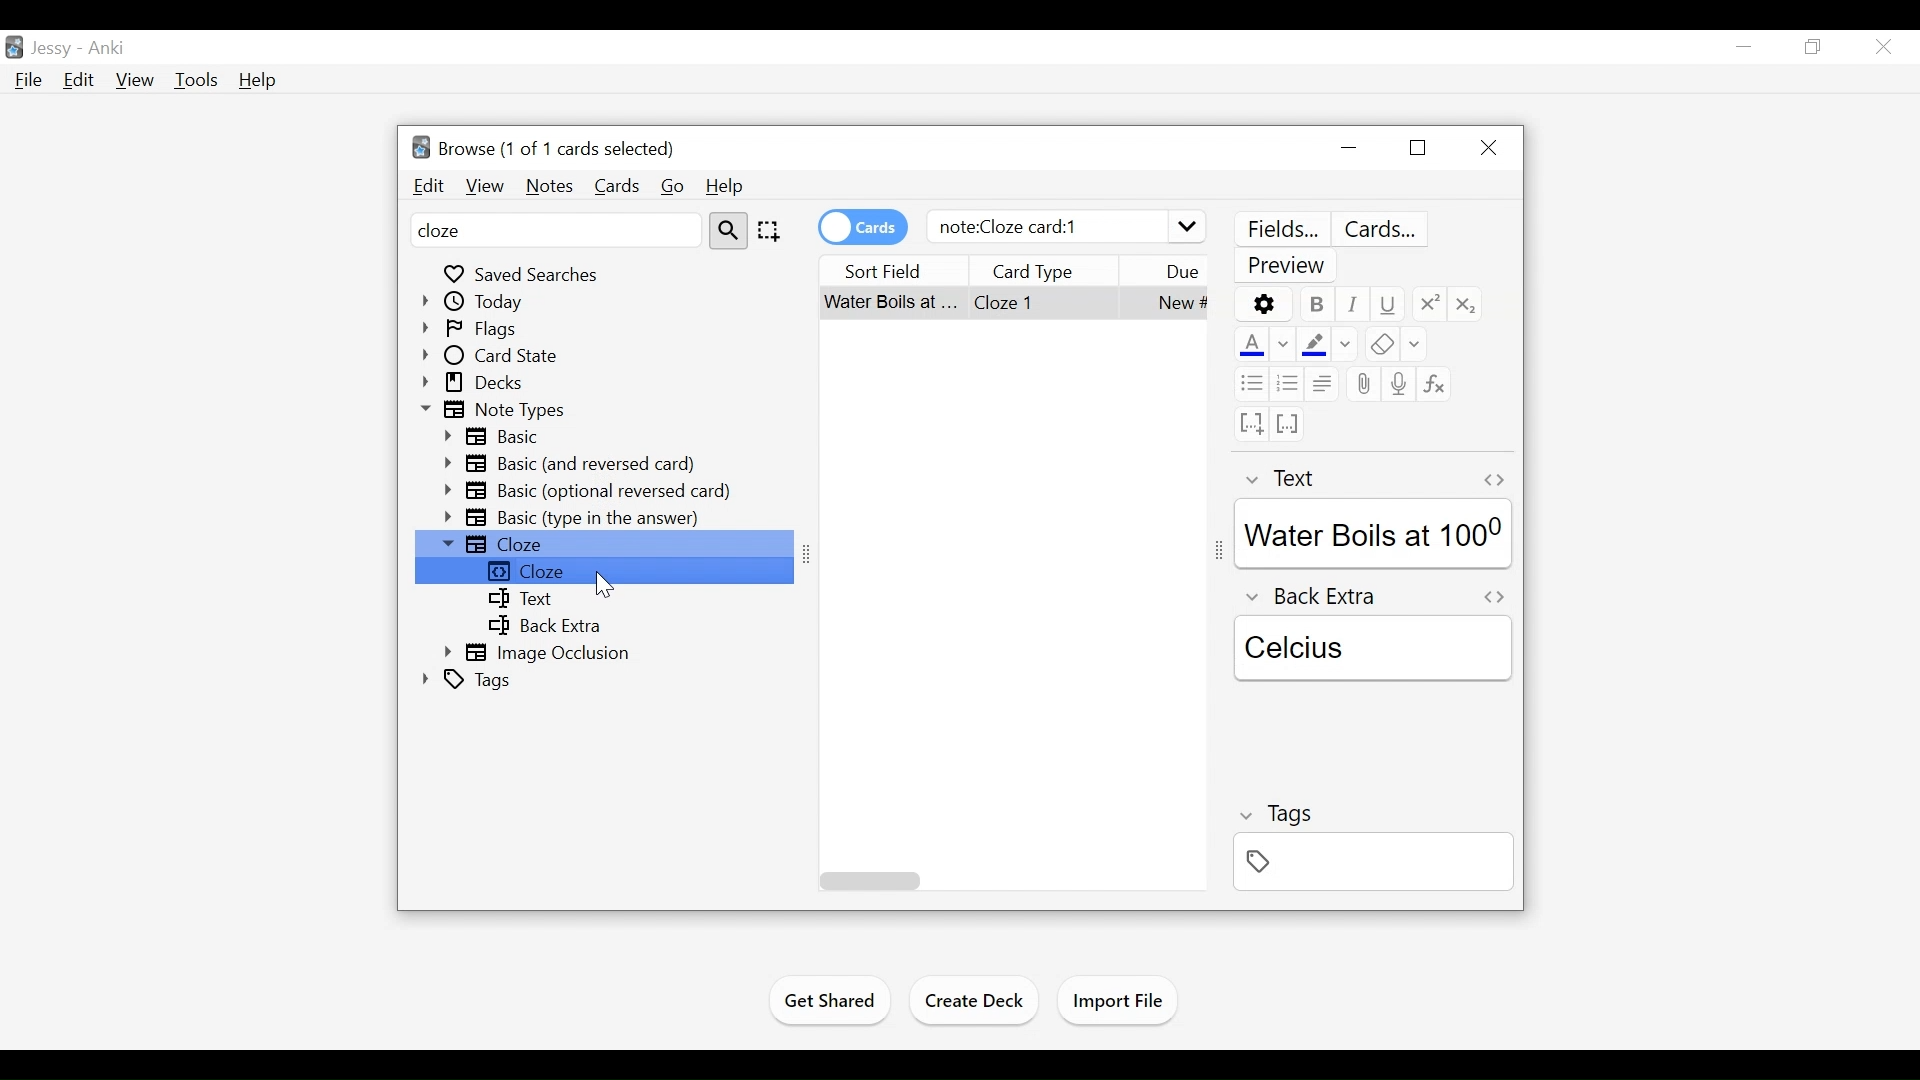 Image resolution: width=1920 pixels, height=1080 pixels. What do you see at coordinates (617, 185) in the screenshot?
I see `Cards` at bounding box center [617, 185].